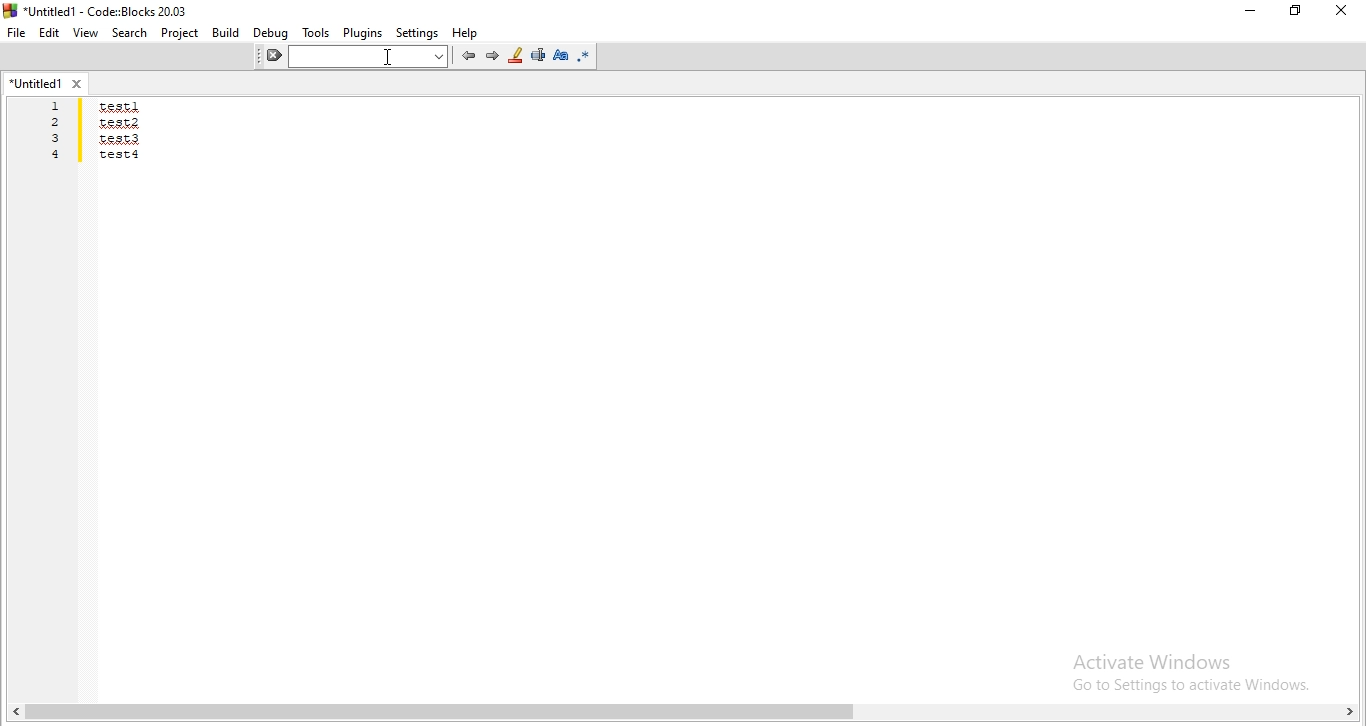  Describe the element at coordinates (466, 56) in the screenshot. I see `previous` at that location.